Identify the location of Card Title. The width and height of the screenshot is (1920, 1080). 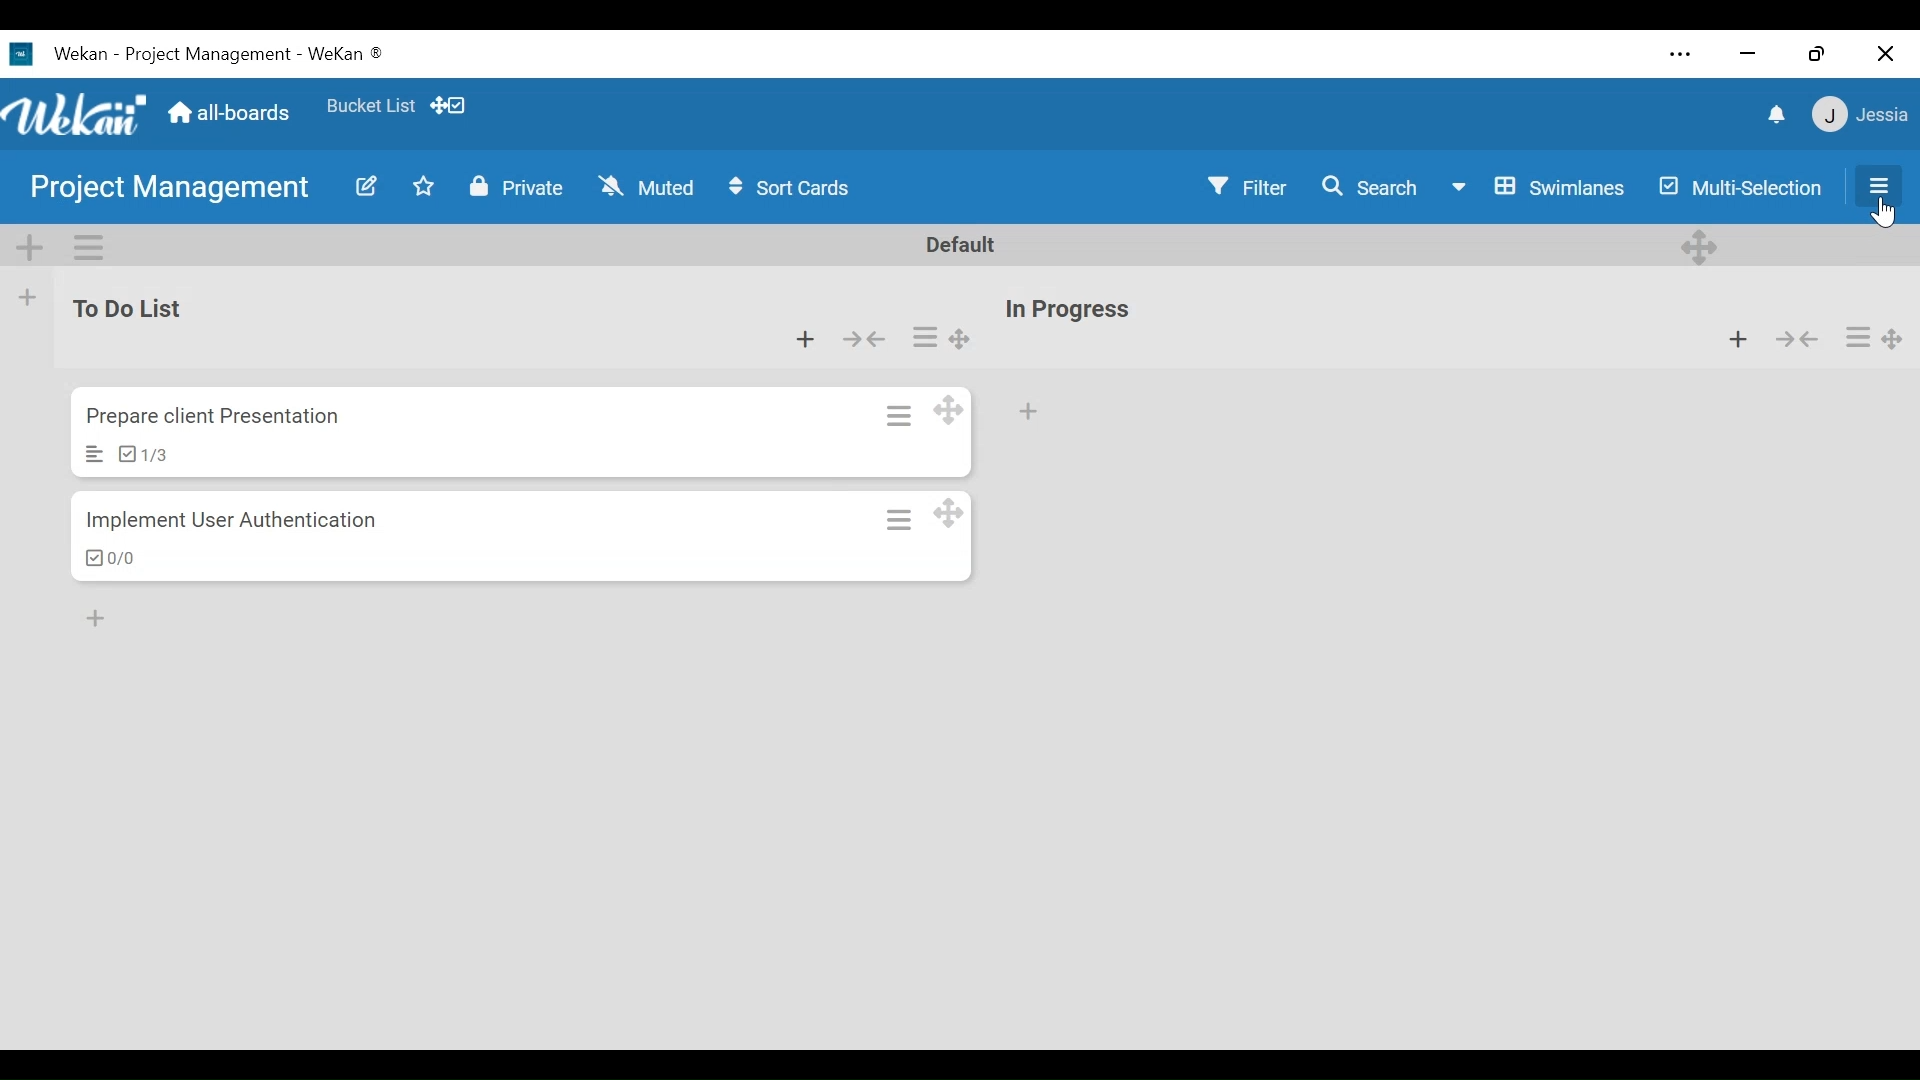
(235, 523).